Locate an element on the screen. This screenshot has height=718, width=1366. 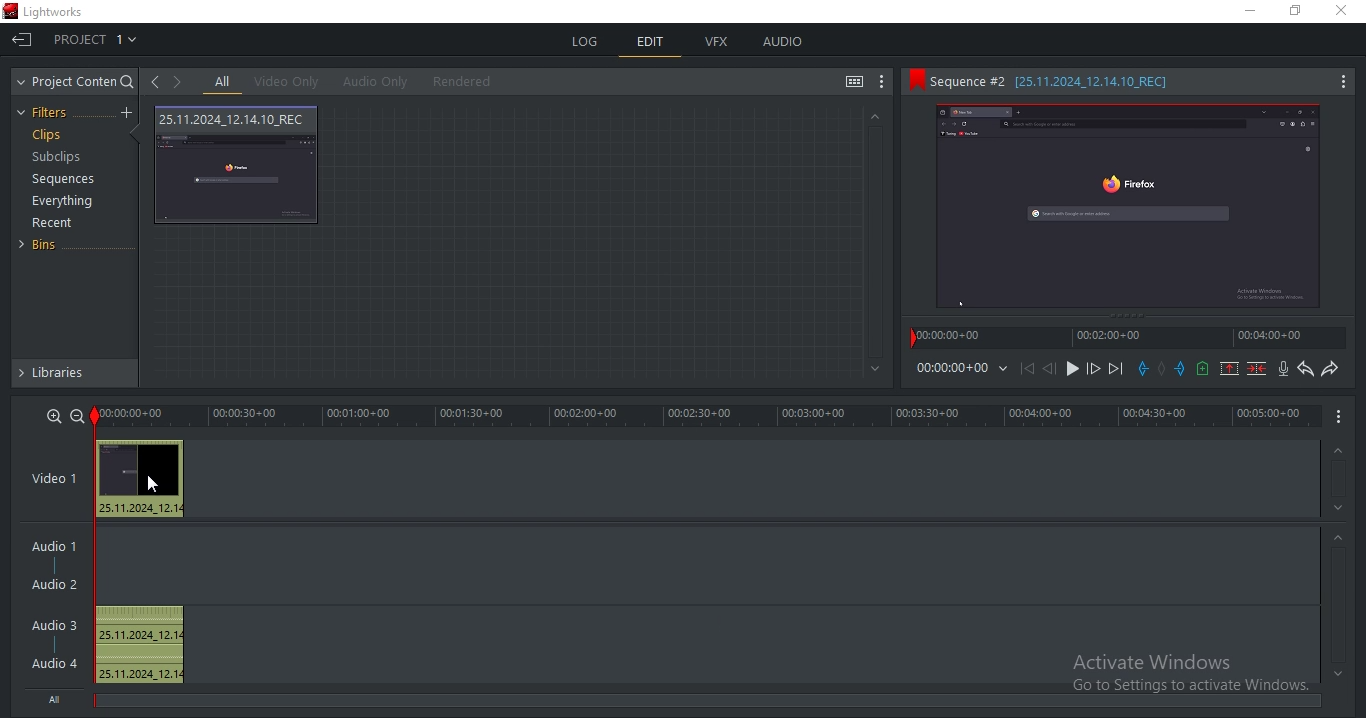
remove the marked section is located at coordinates (1230, 369).